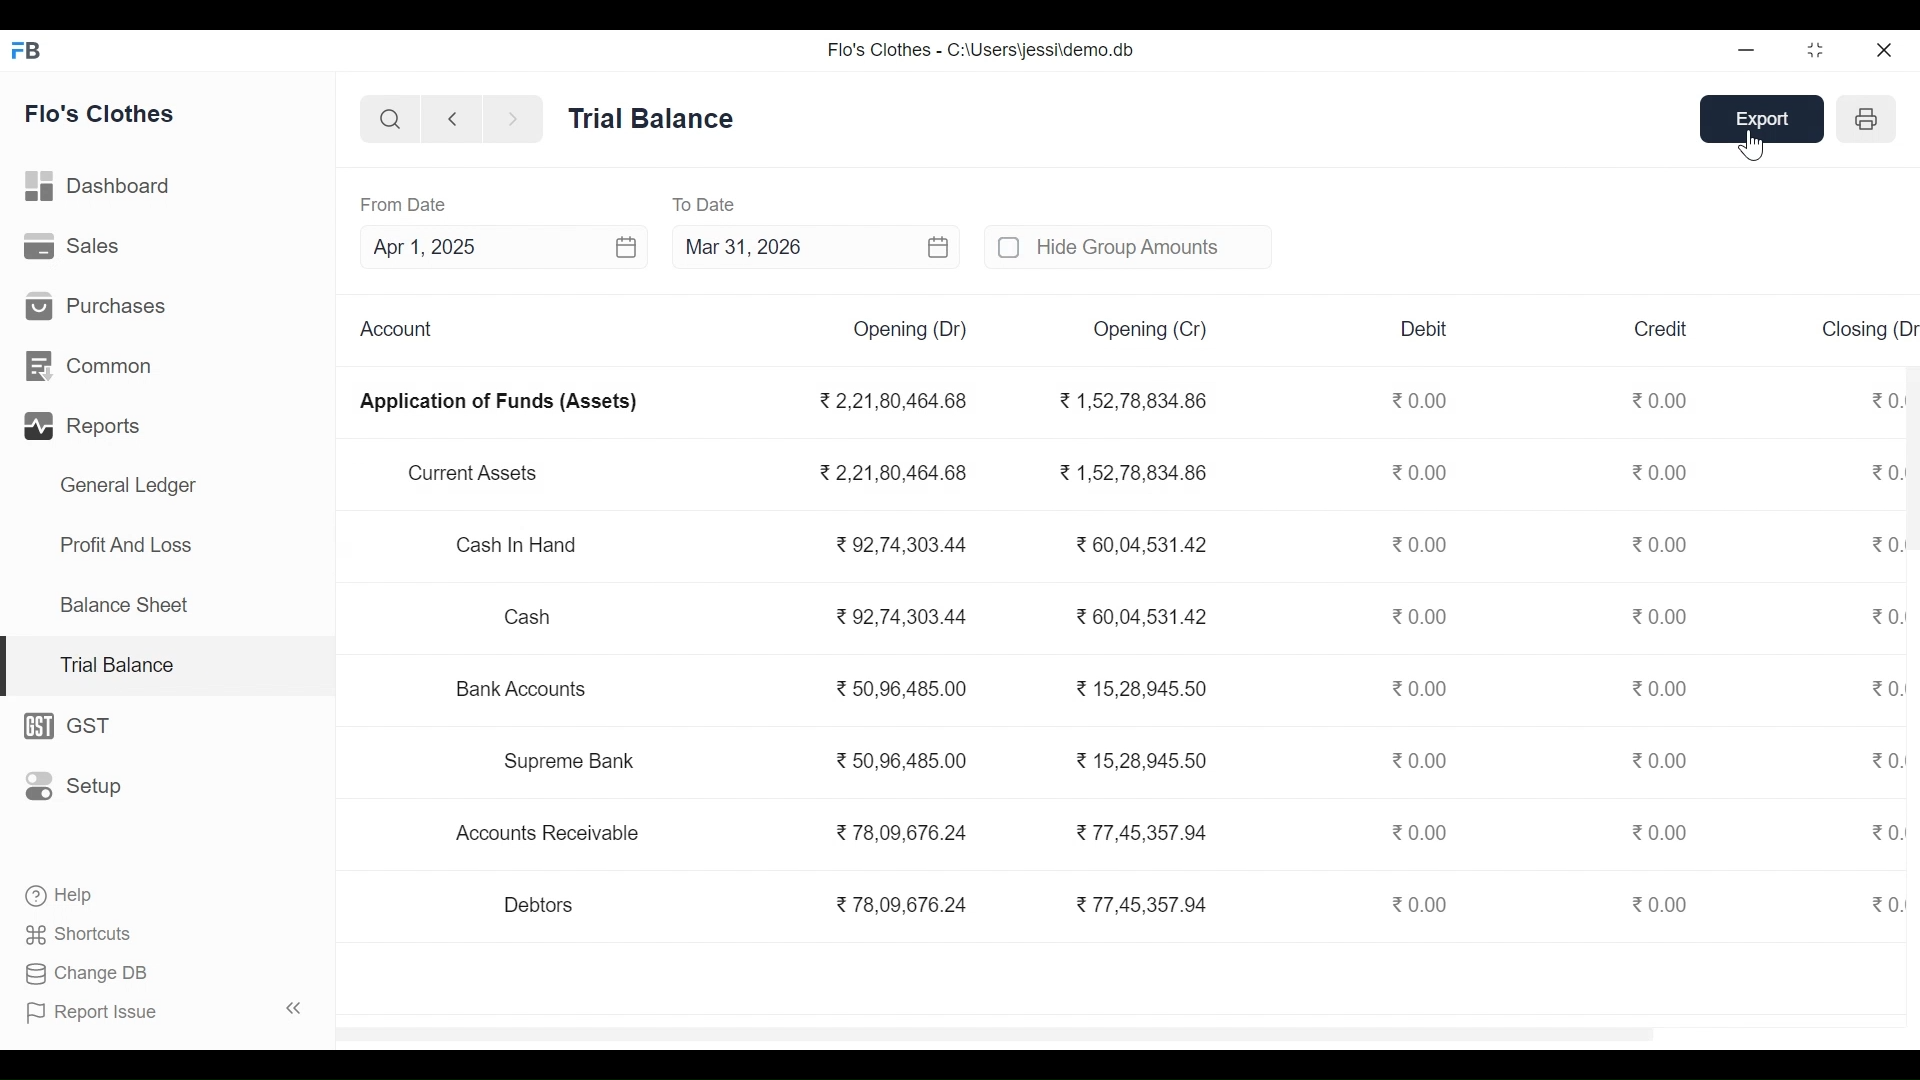  Describe the element at coordinates (901, 905) in the screenshot. I see `78,09,676.24` at that location.